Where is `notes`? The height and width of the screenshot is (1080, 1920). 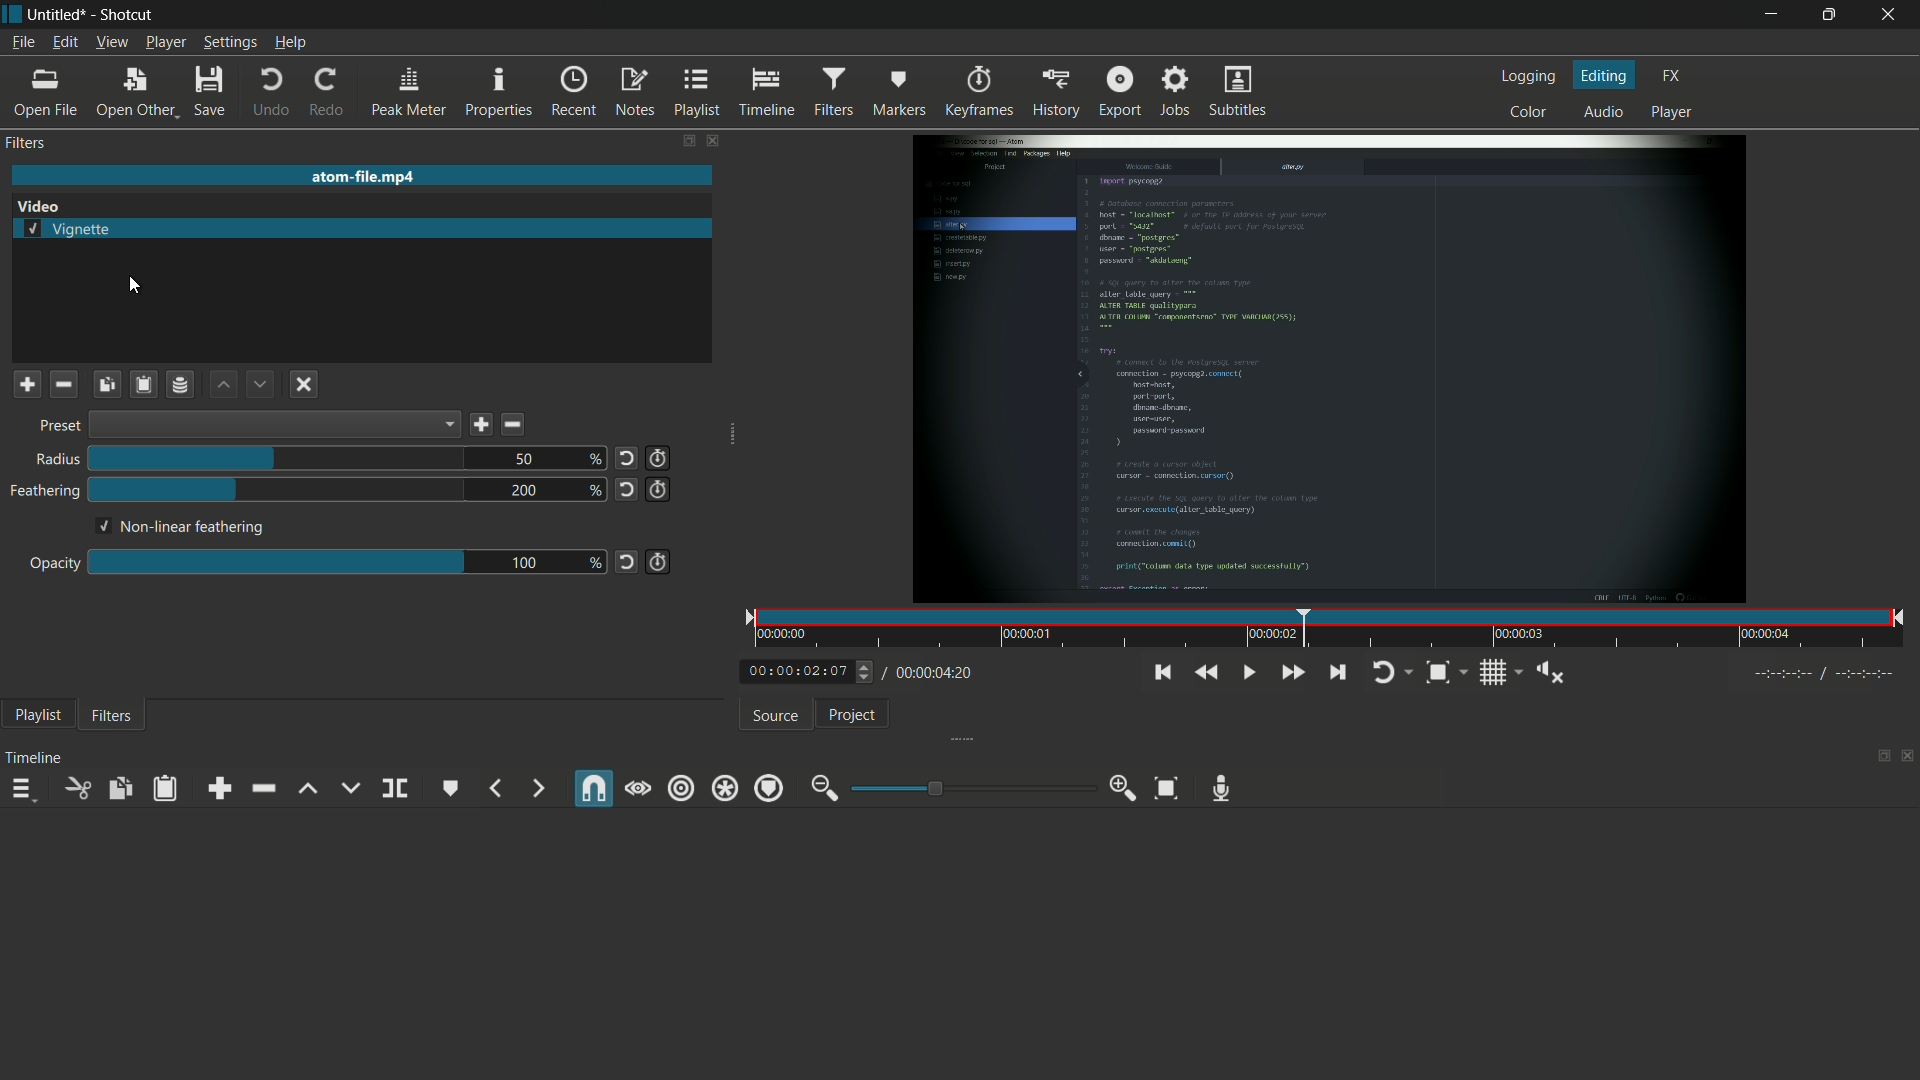 notes is located at coordinates (633, 93).